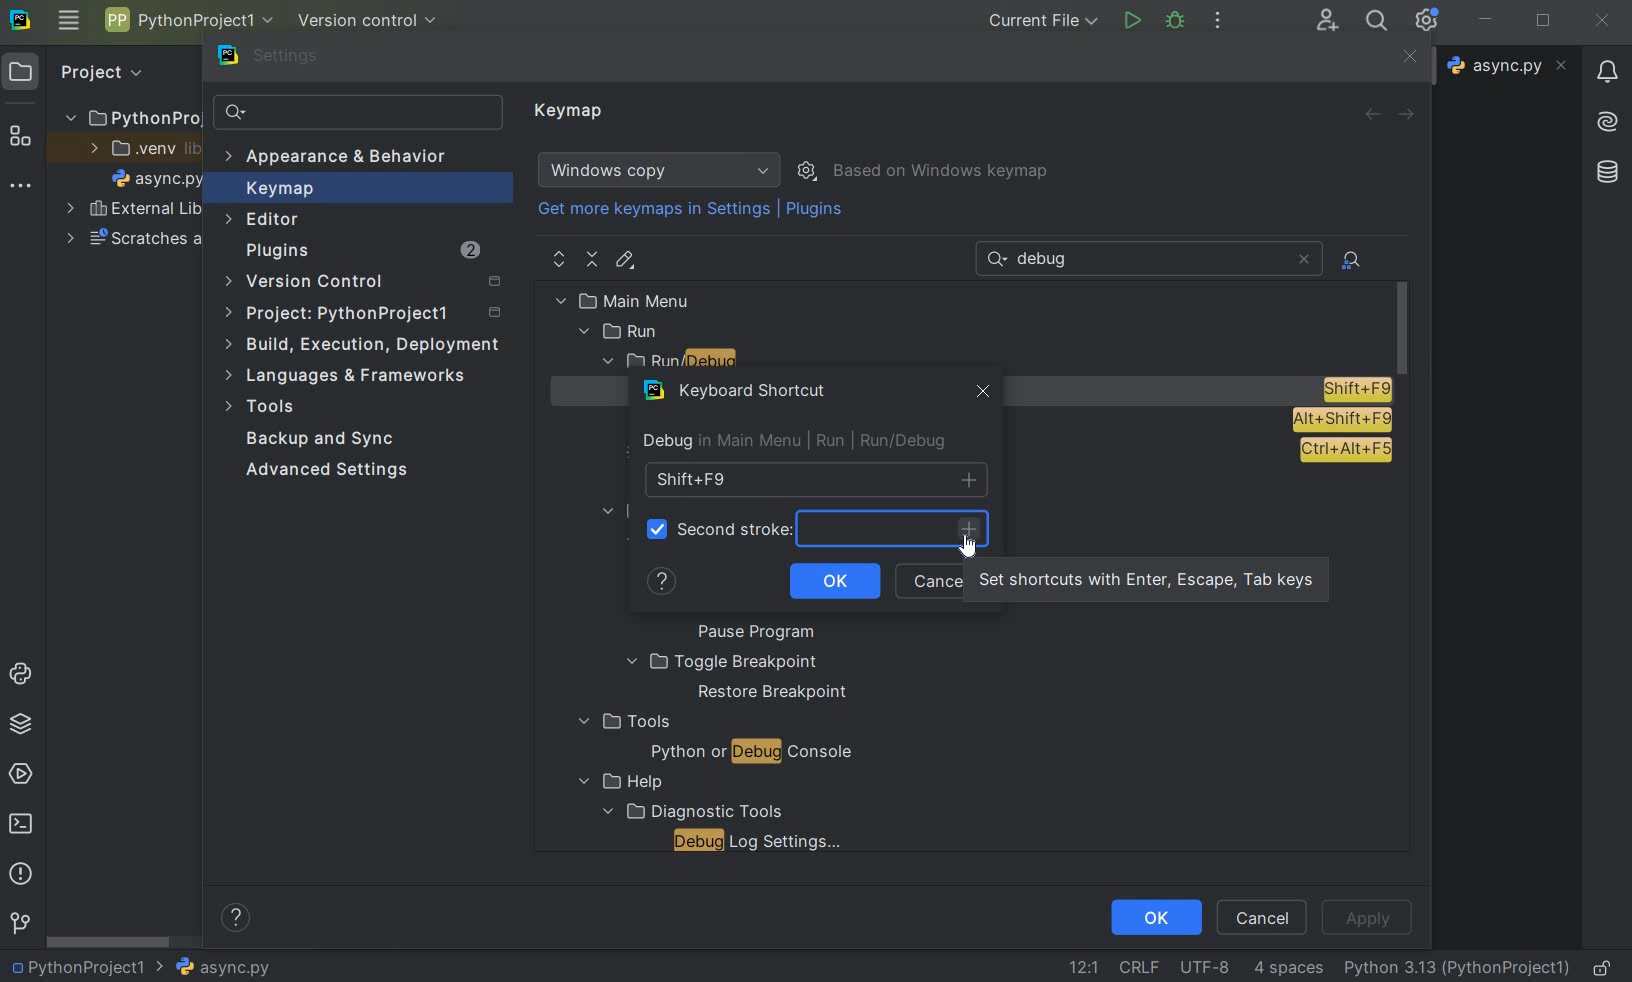 This screenshot has width=1632, height=982. I want to click on file name, so click(213, 967).